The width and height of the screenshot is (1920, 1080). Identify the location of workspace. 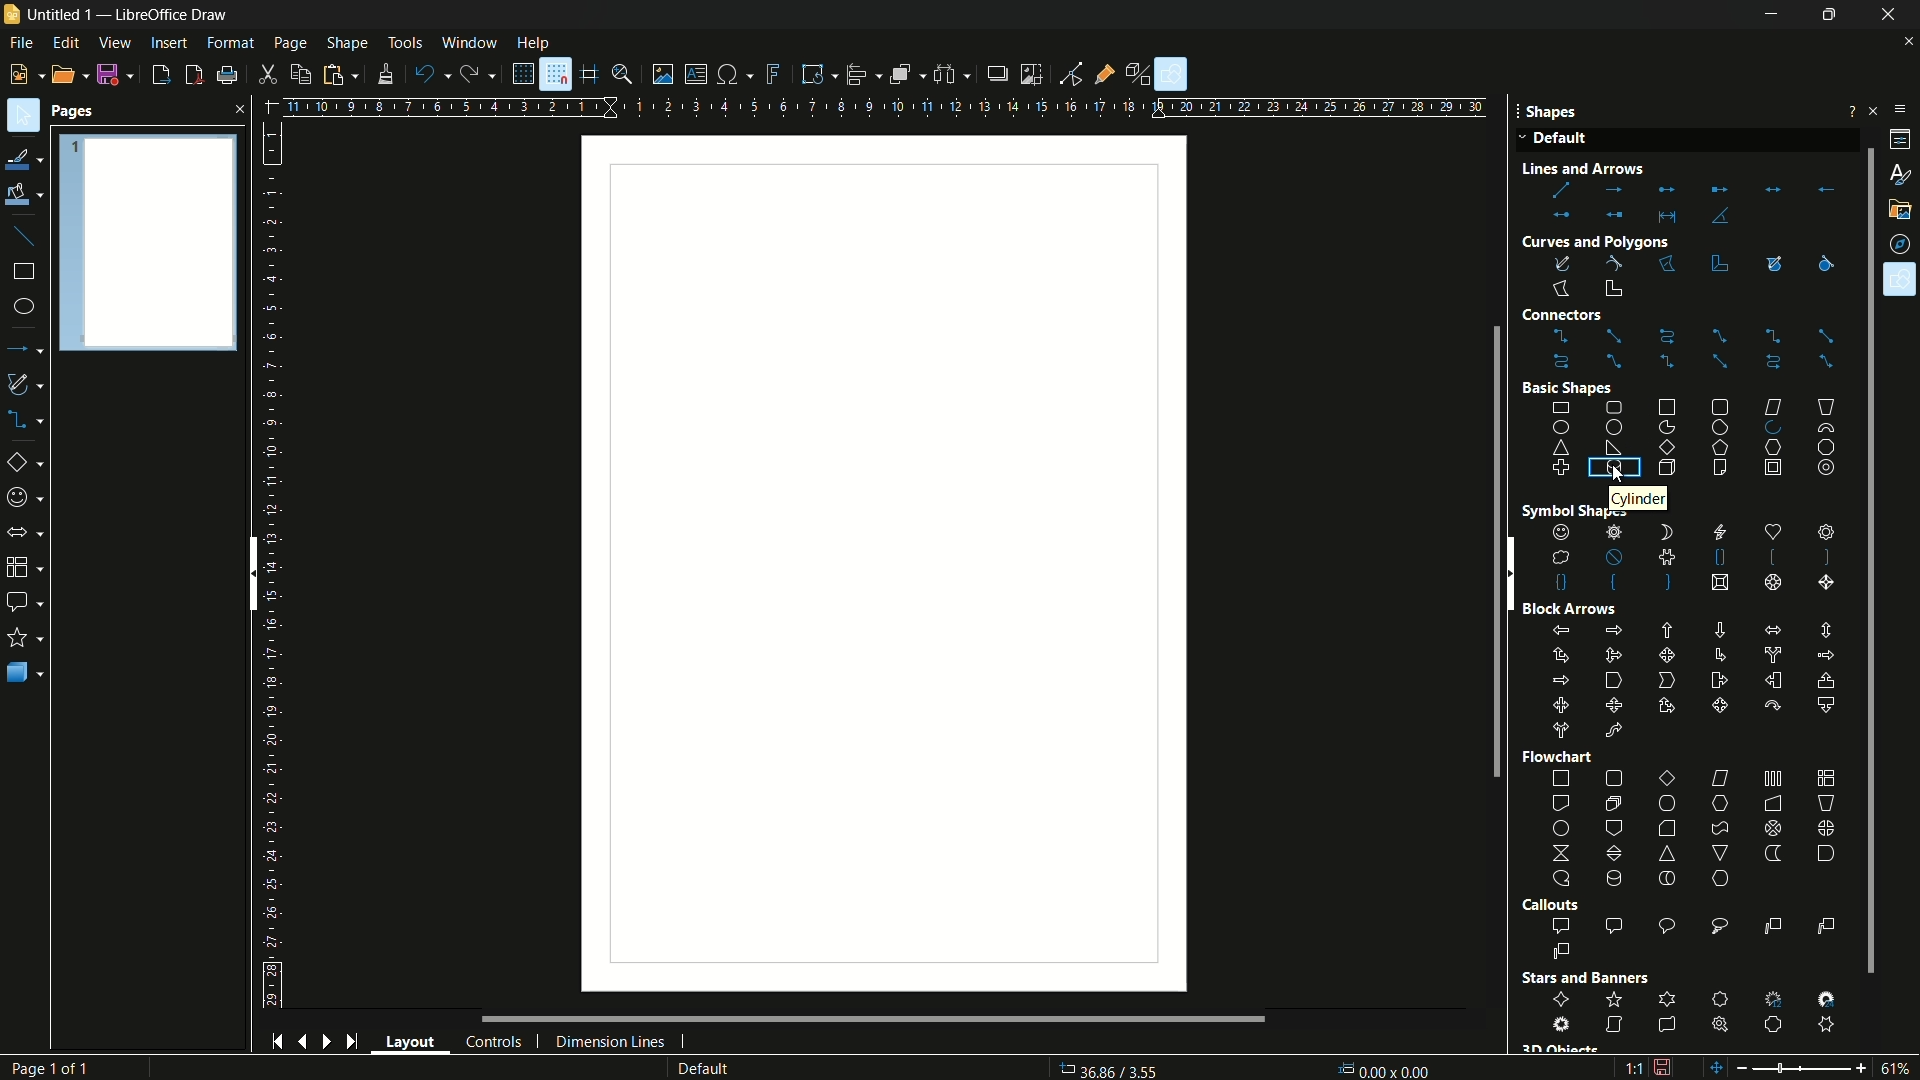
(884, 563).